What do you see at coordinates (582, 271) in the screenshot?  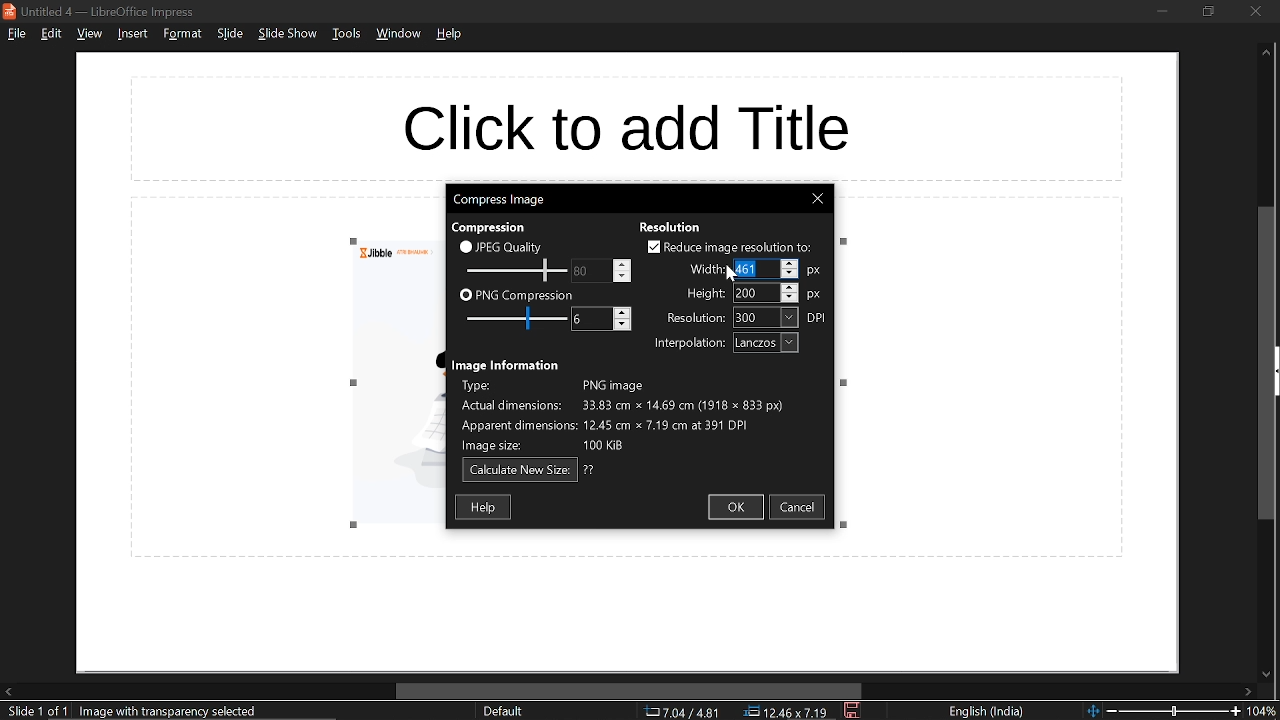 I see `change JPEG quality` at bounding box center [582, 271].